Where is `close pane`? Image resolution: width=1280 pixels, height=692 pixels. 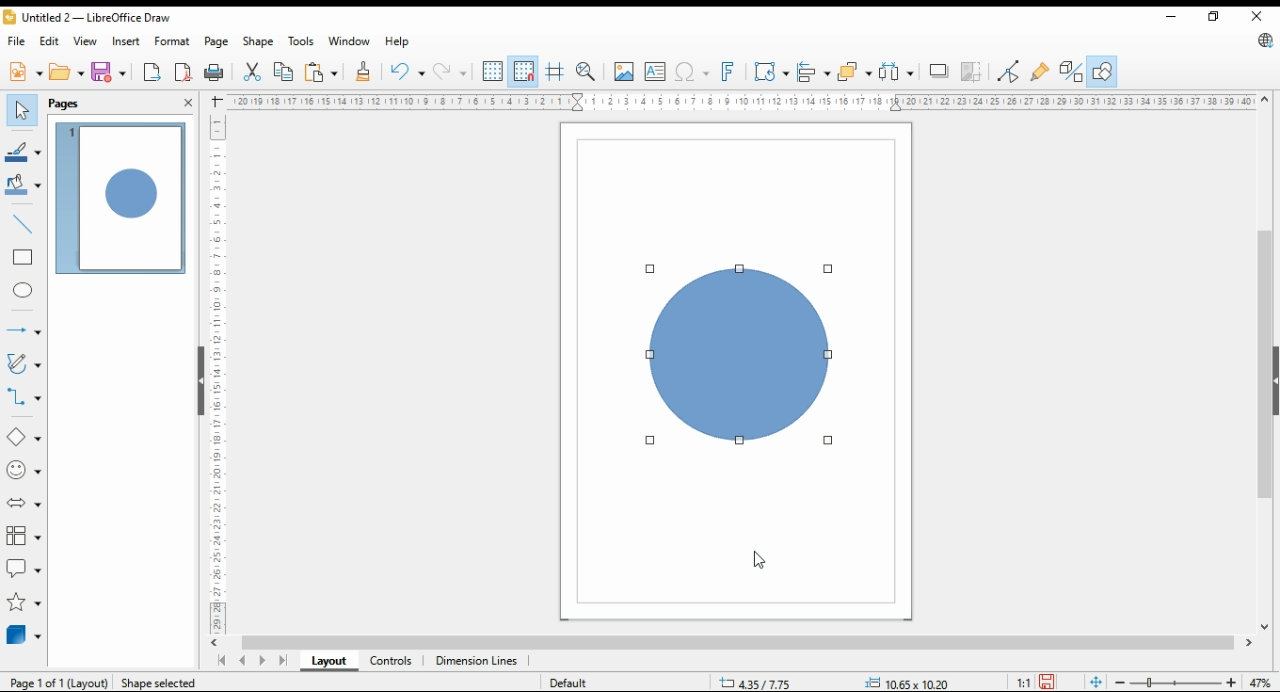 close pane is located at coordinates (188, 102).